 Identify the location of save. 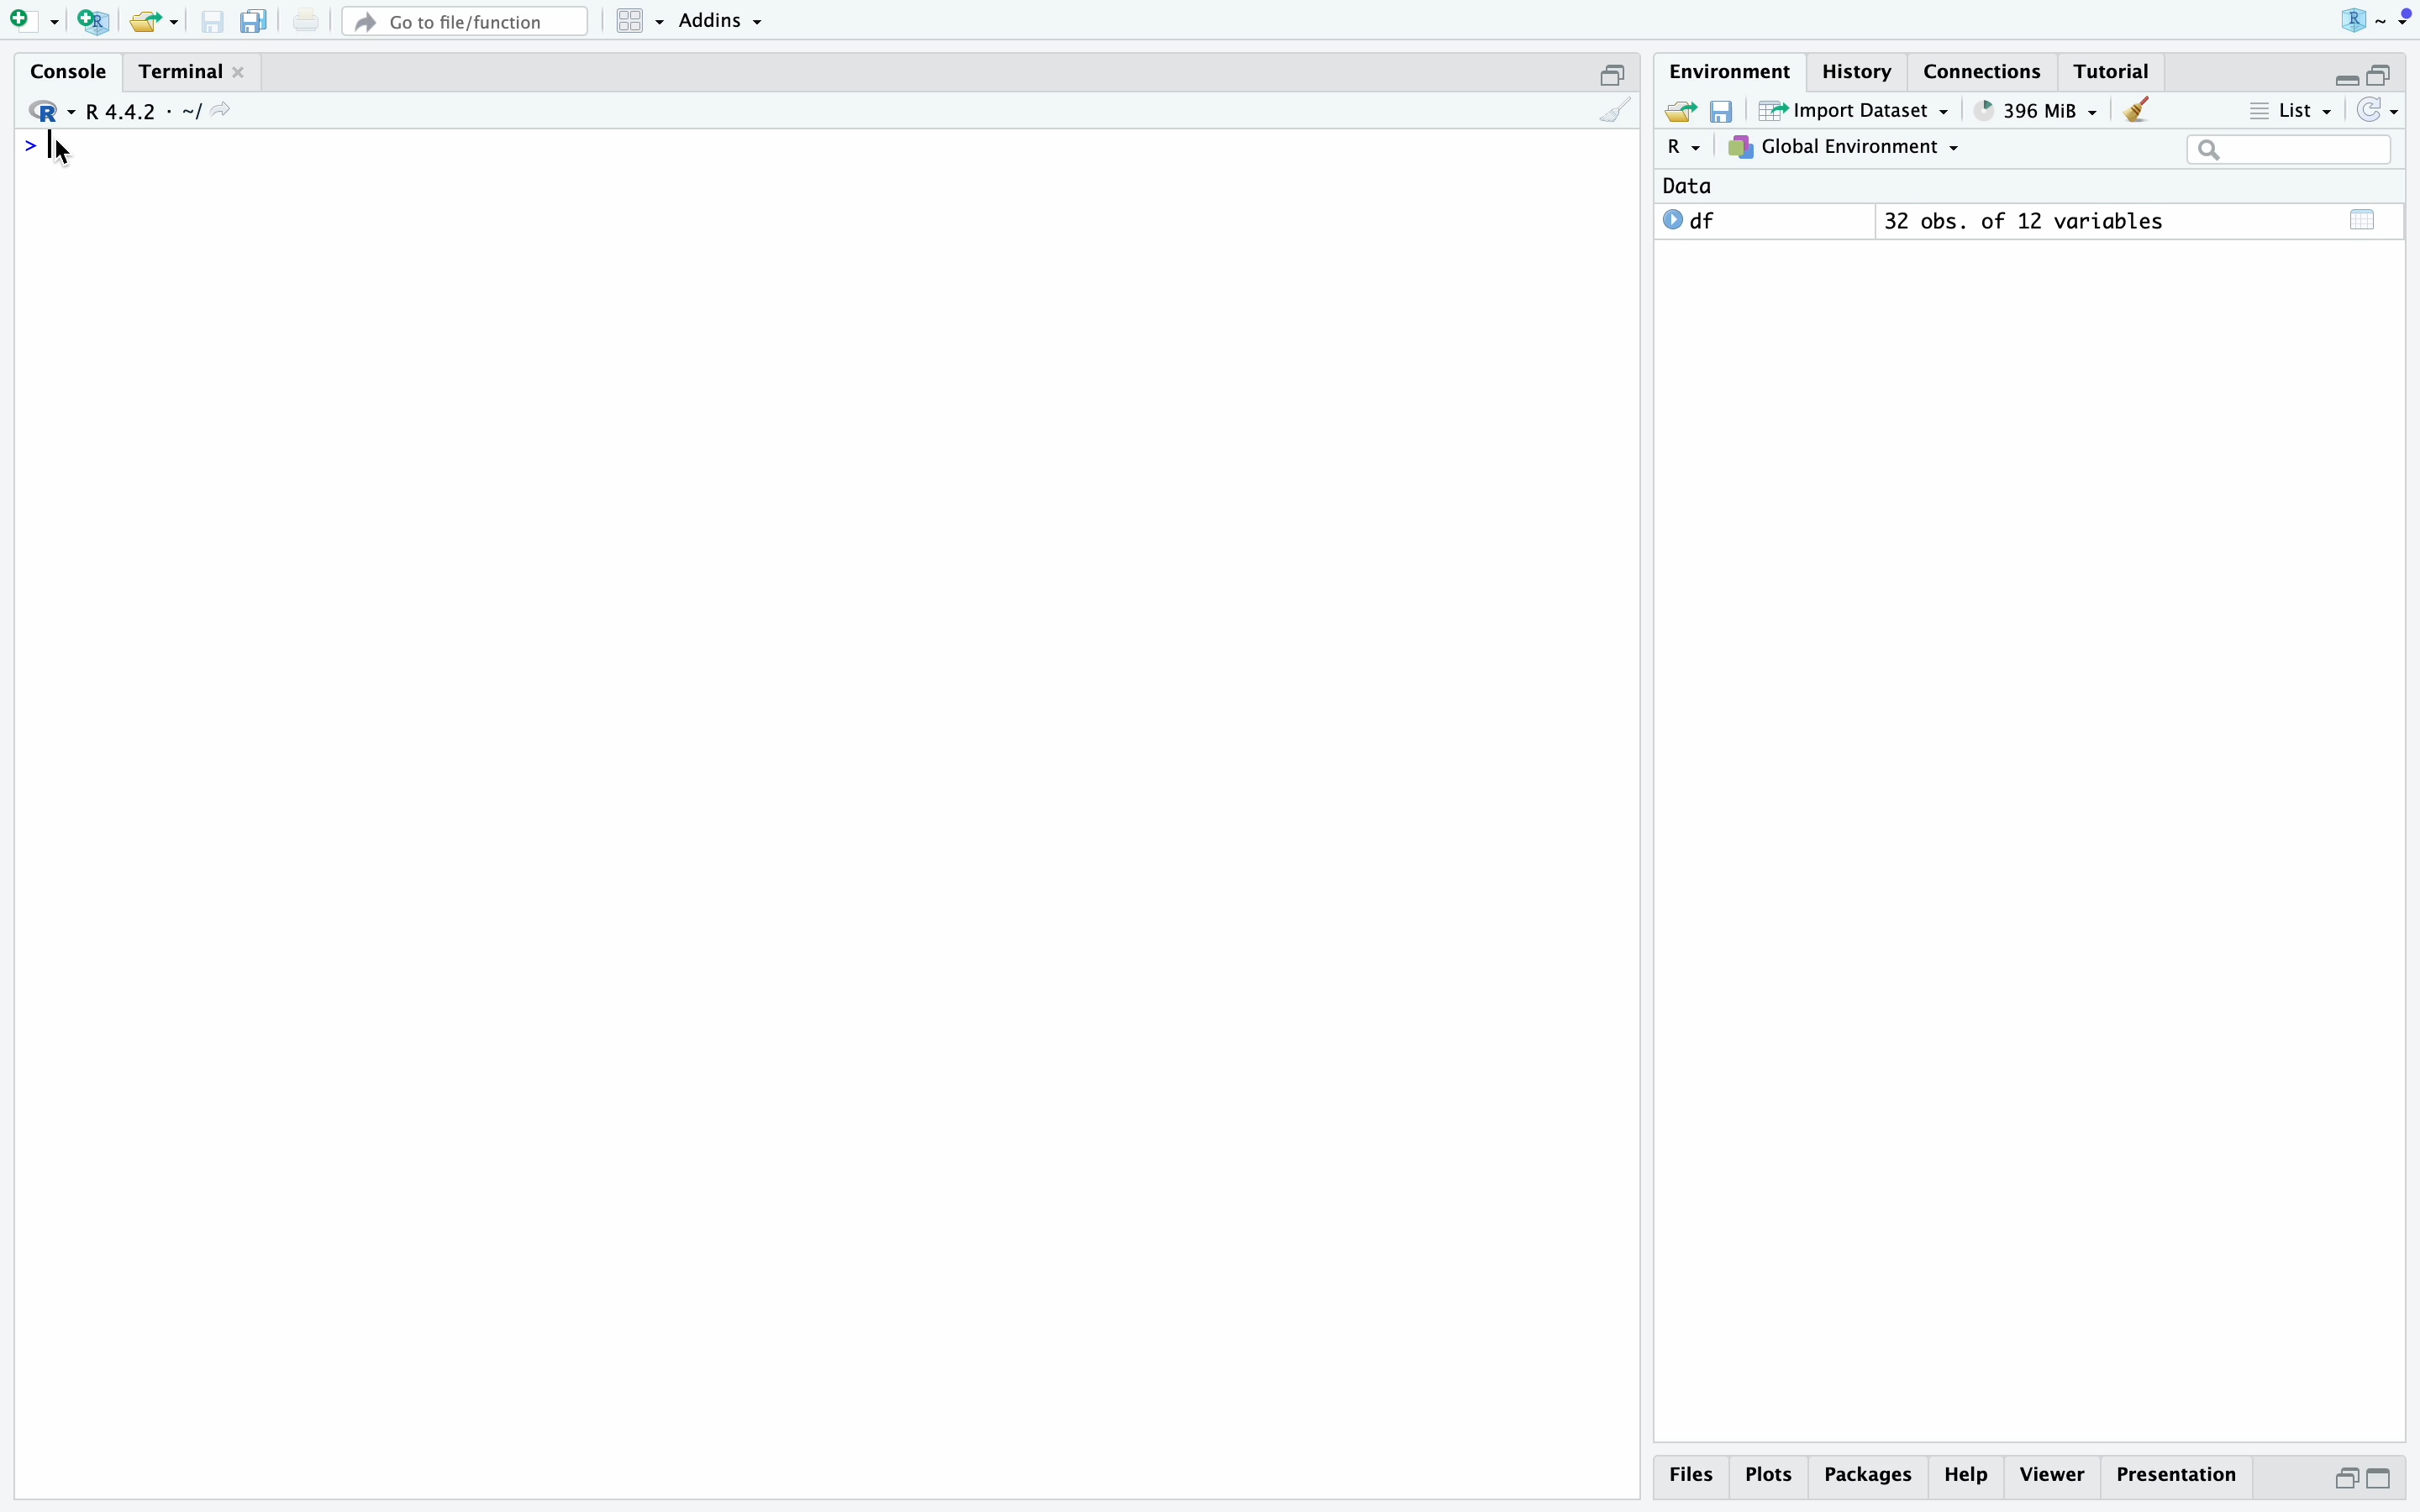
(1722, 111).